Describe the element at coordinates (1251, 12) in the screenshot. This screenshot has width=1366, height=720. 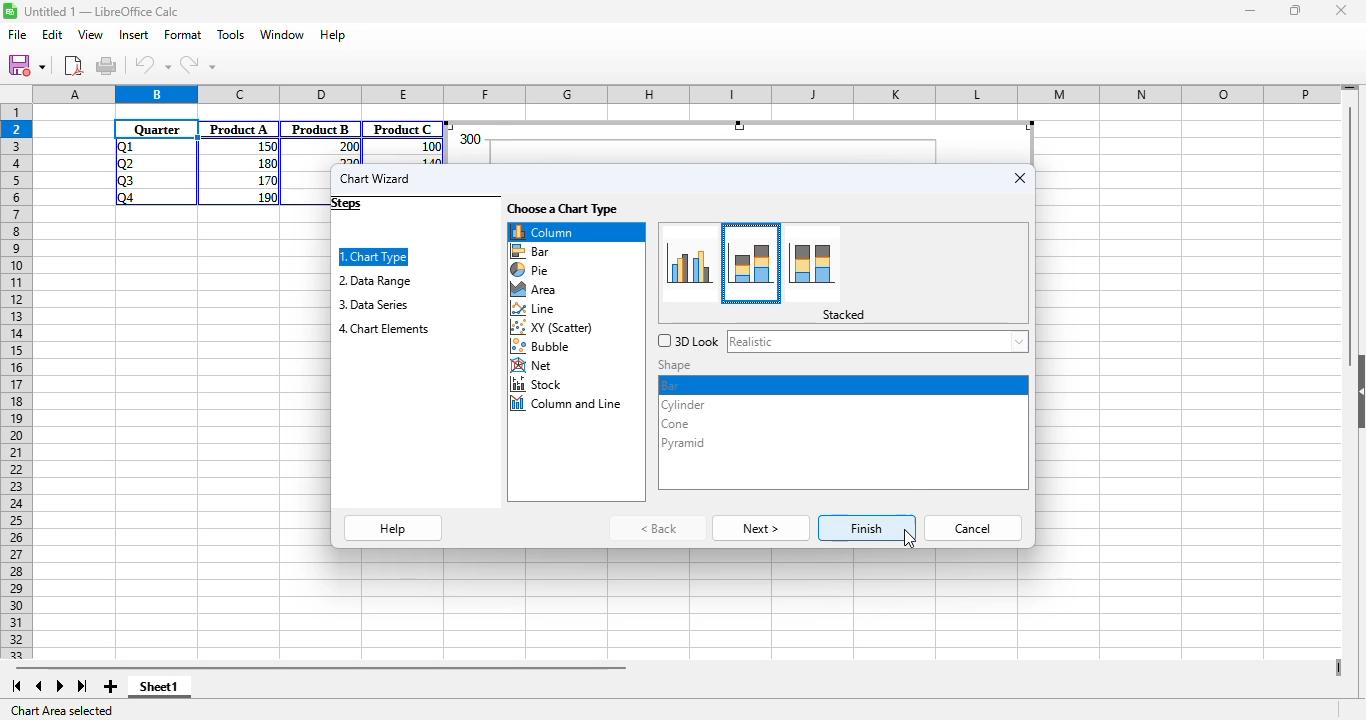
I see `minimize` at that location.